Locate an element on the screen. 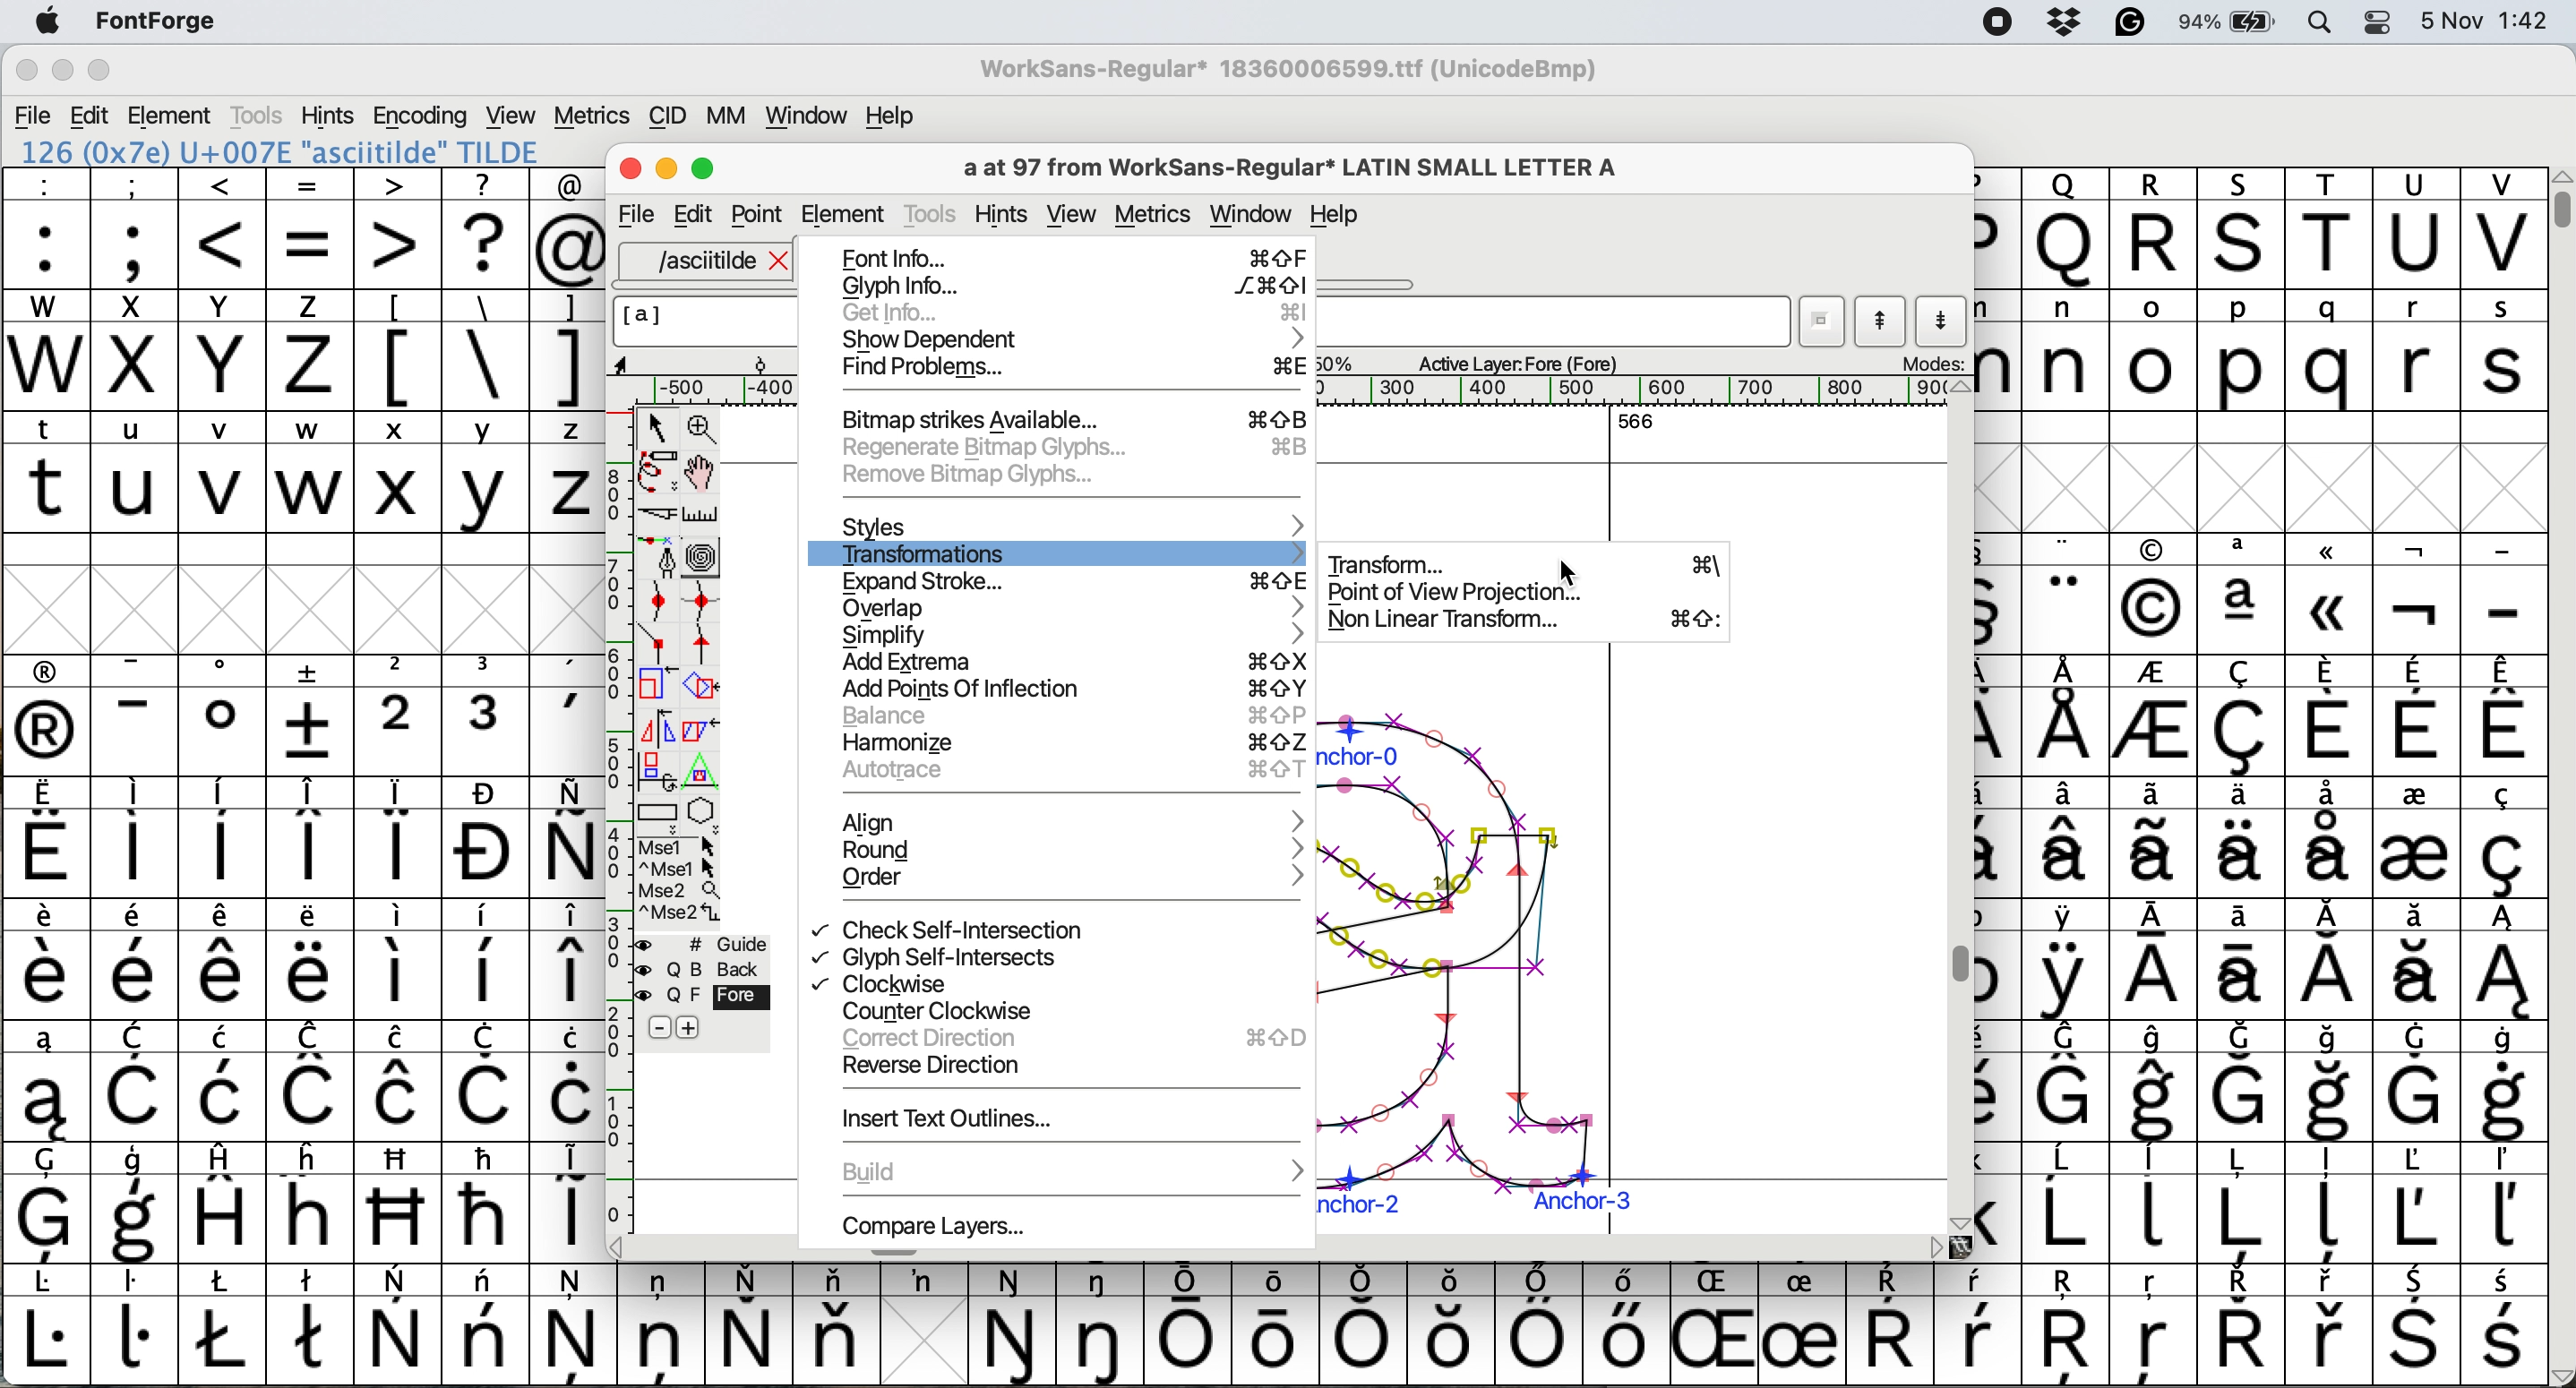 This screenshot has width=2576, height=1388. control center is located at coordinates (2385, 20).